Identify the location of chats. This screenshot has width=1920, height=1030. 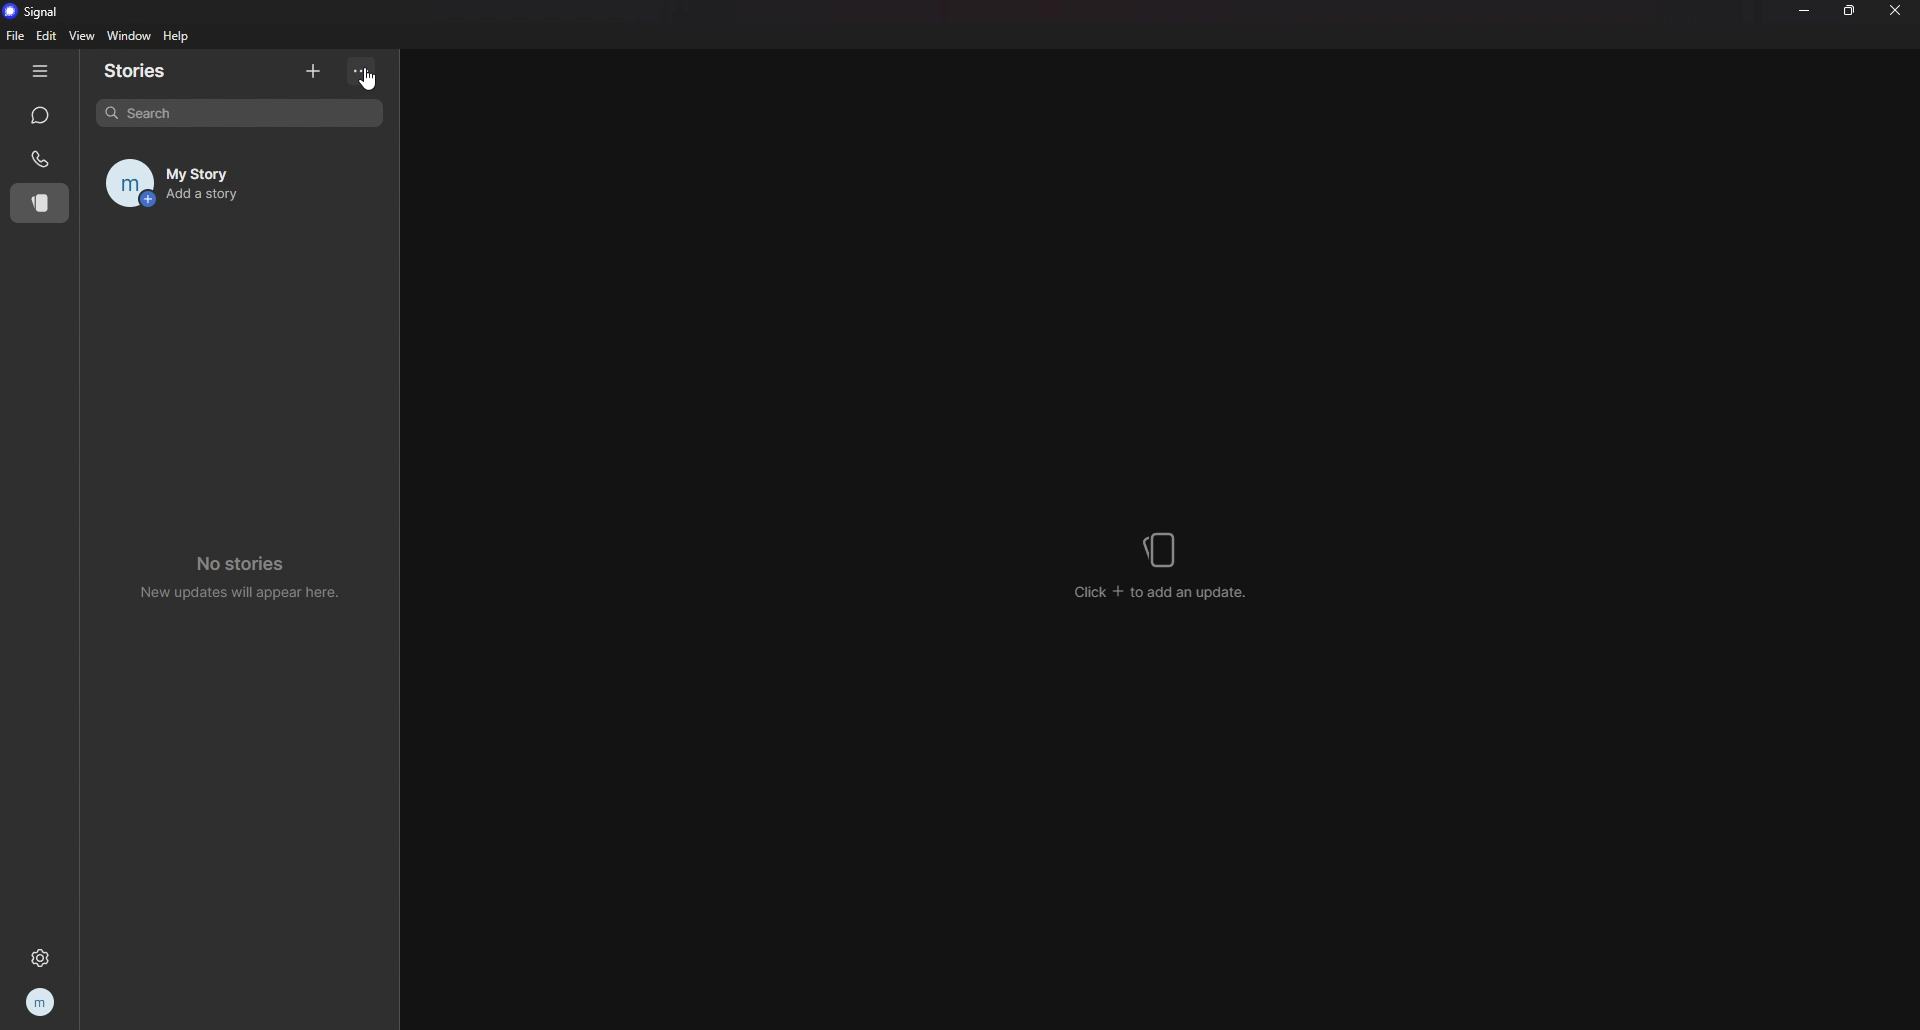
(39, 115).